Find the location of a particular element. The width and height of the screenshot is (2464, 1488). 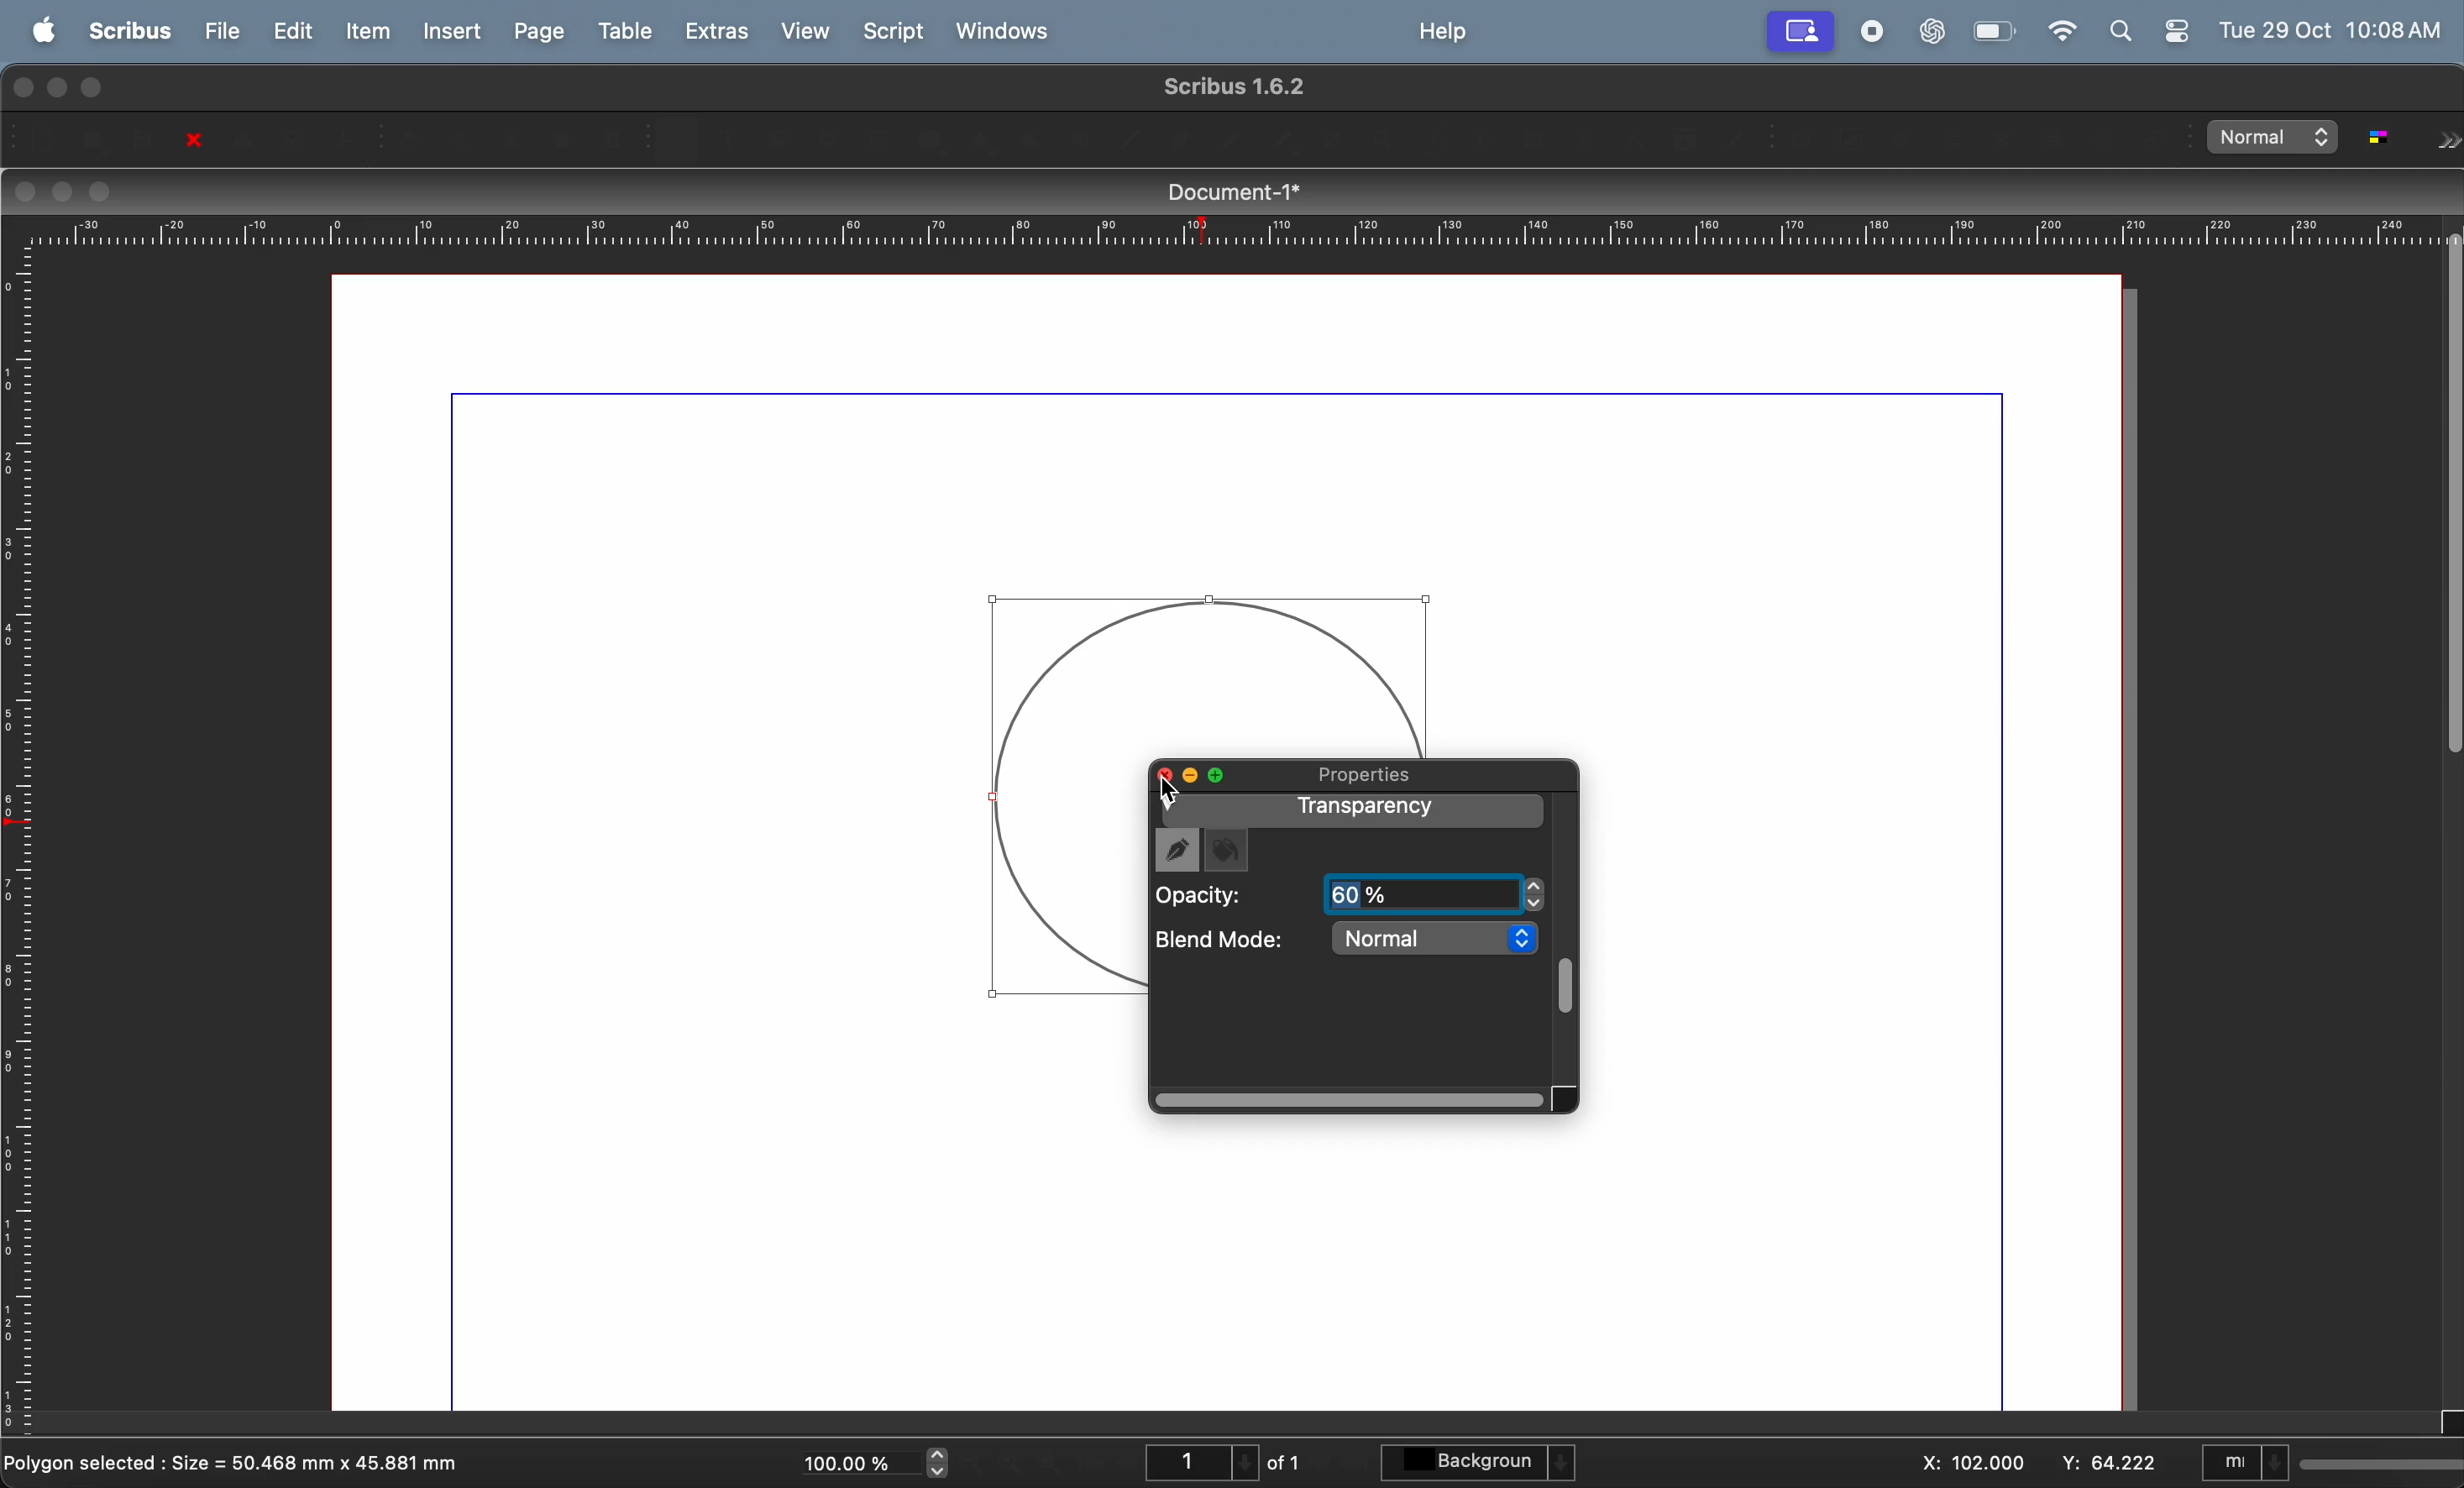

y co ordinate is located at coordinates (2107, 1461).